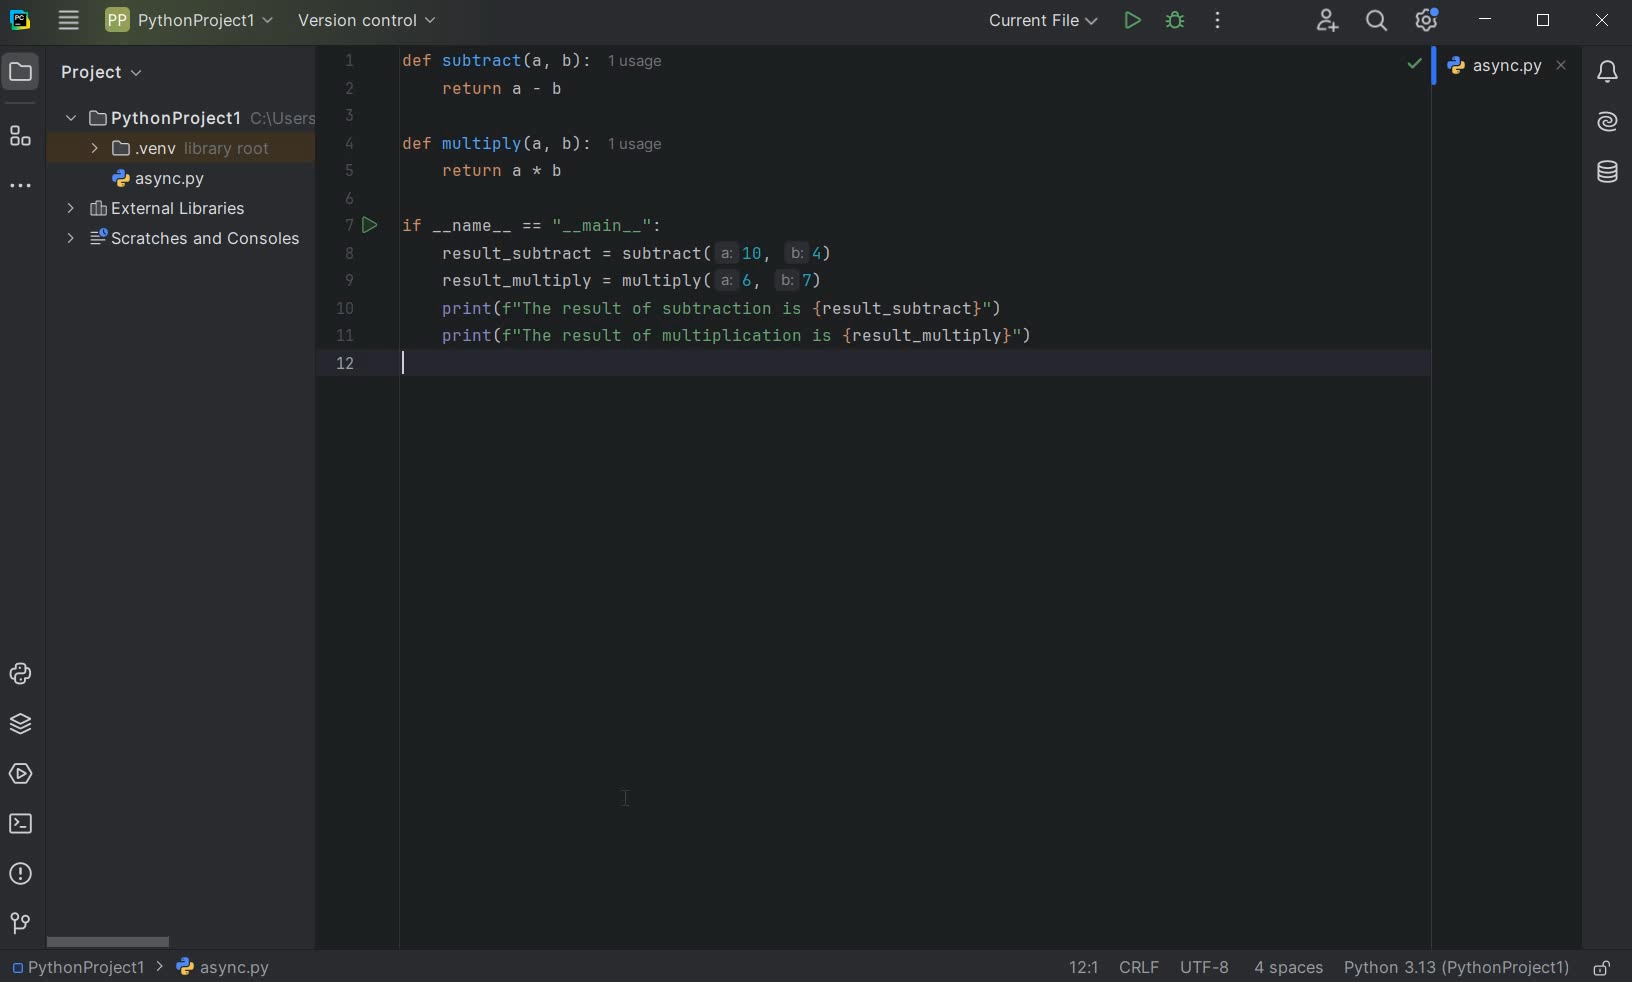 This screenshot has width=1632, height=982. Describe the element at coordinates (368, 20) in the screenshot. I see `version control` at that location.